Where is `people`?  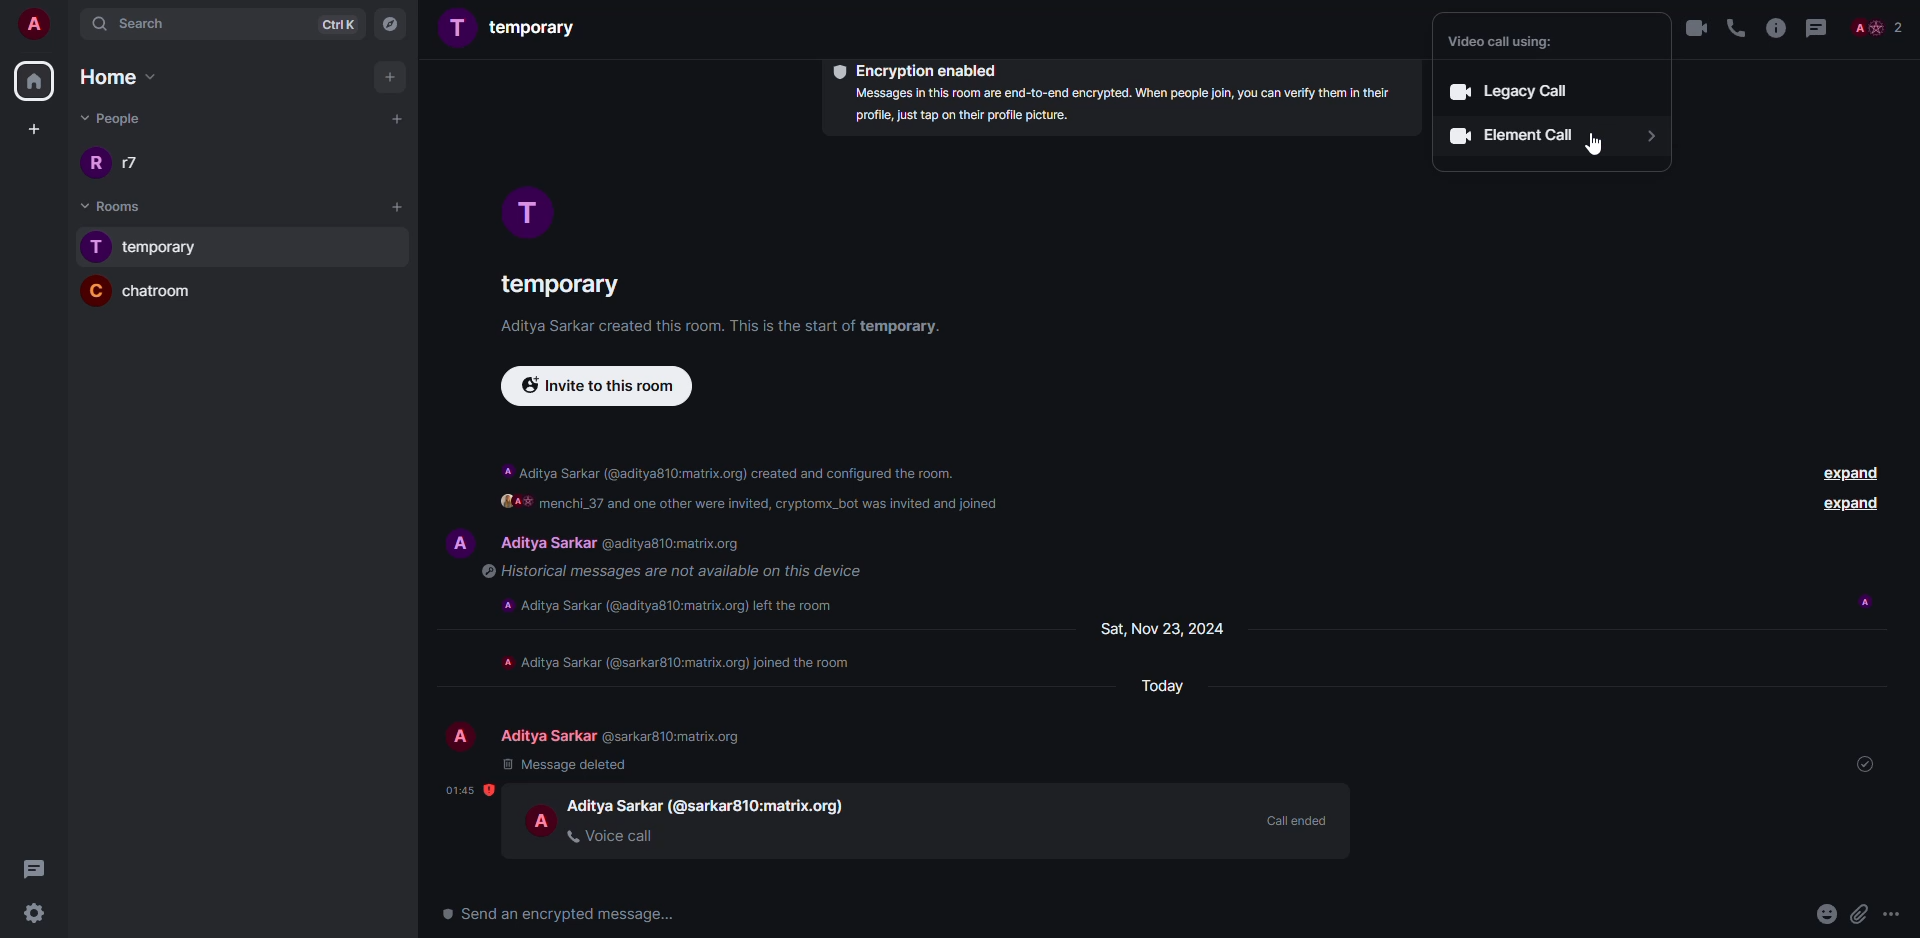 people is located at coordinates (545, 543).